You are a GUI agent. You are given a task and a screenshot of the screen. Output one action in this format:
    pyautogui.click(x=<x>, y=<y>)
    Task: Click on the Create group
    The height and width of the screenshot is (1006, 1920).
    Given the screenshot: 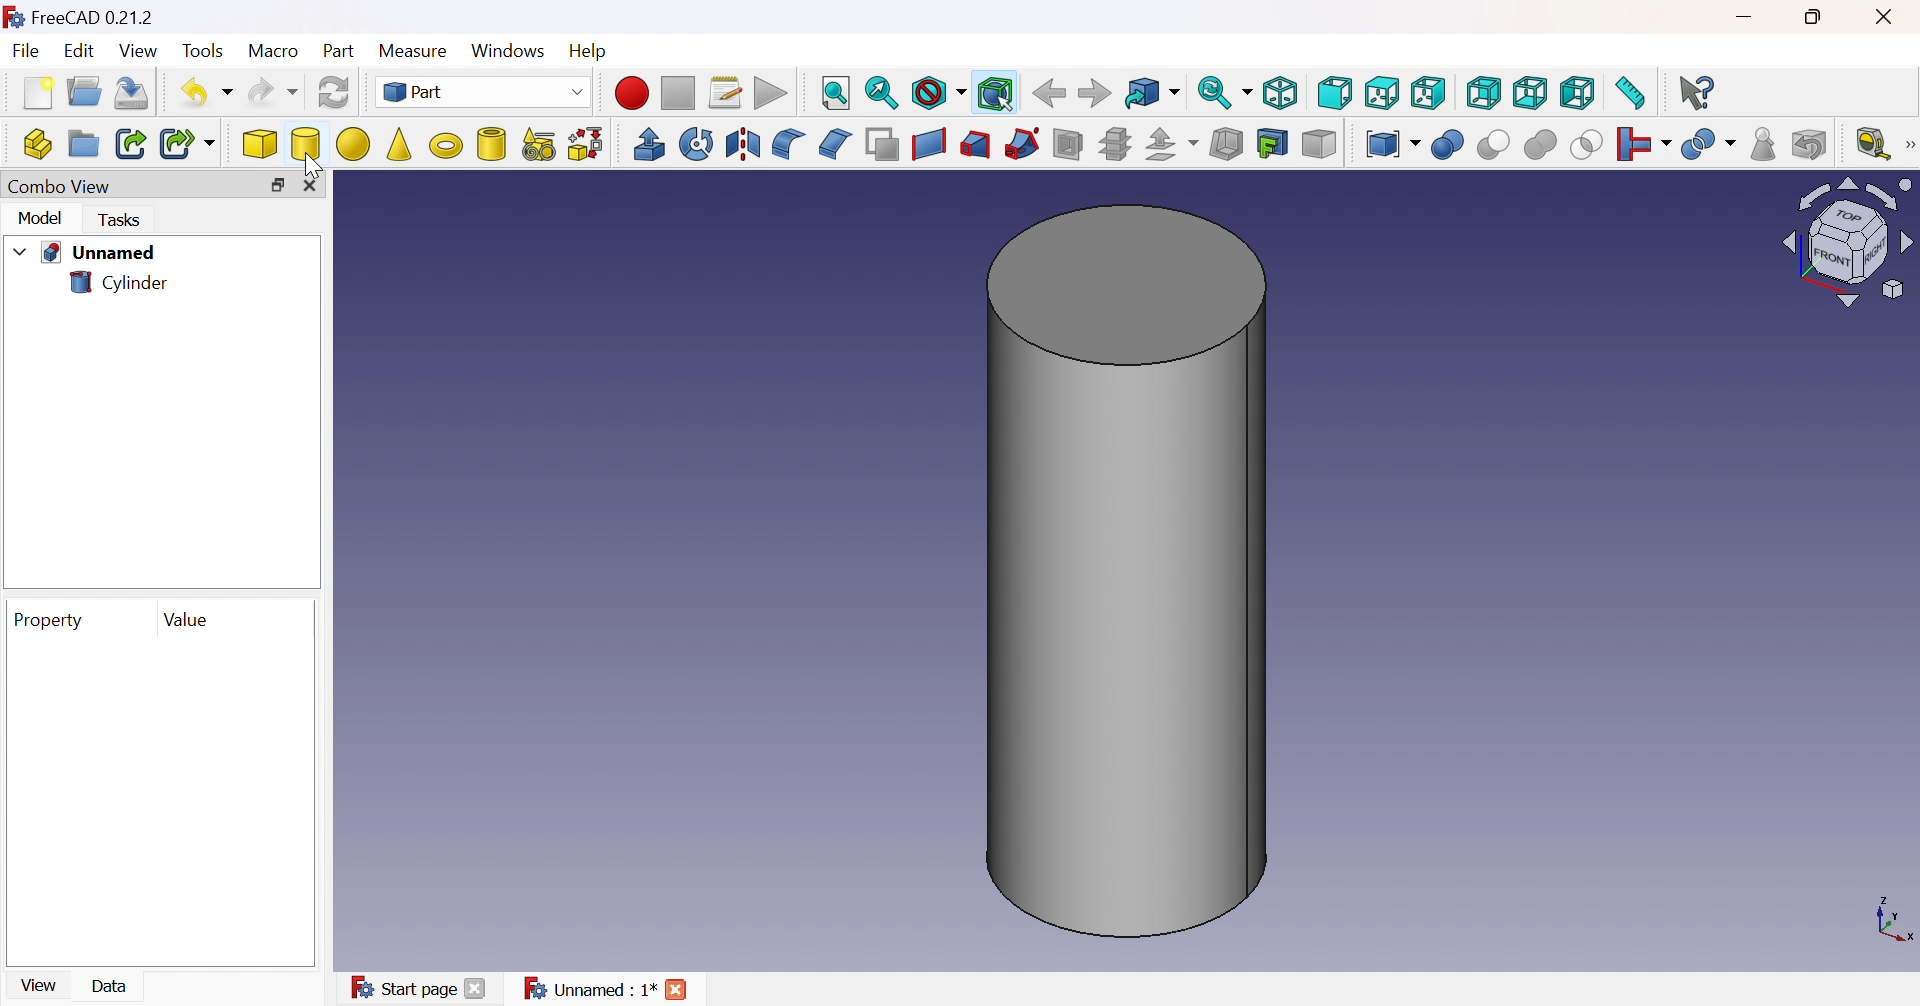 What is the action you would take?
    pyautogui.click(x=82, y=144)
    